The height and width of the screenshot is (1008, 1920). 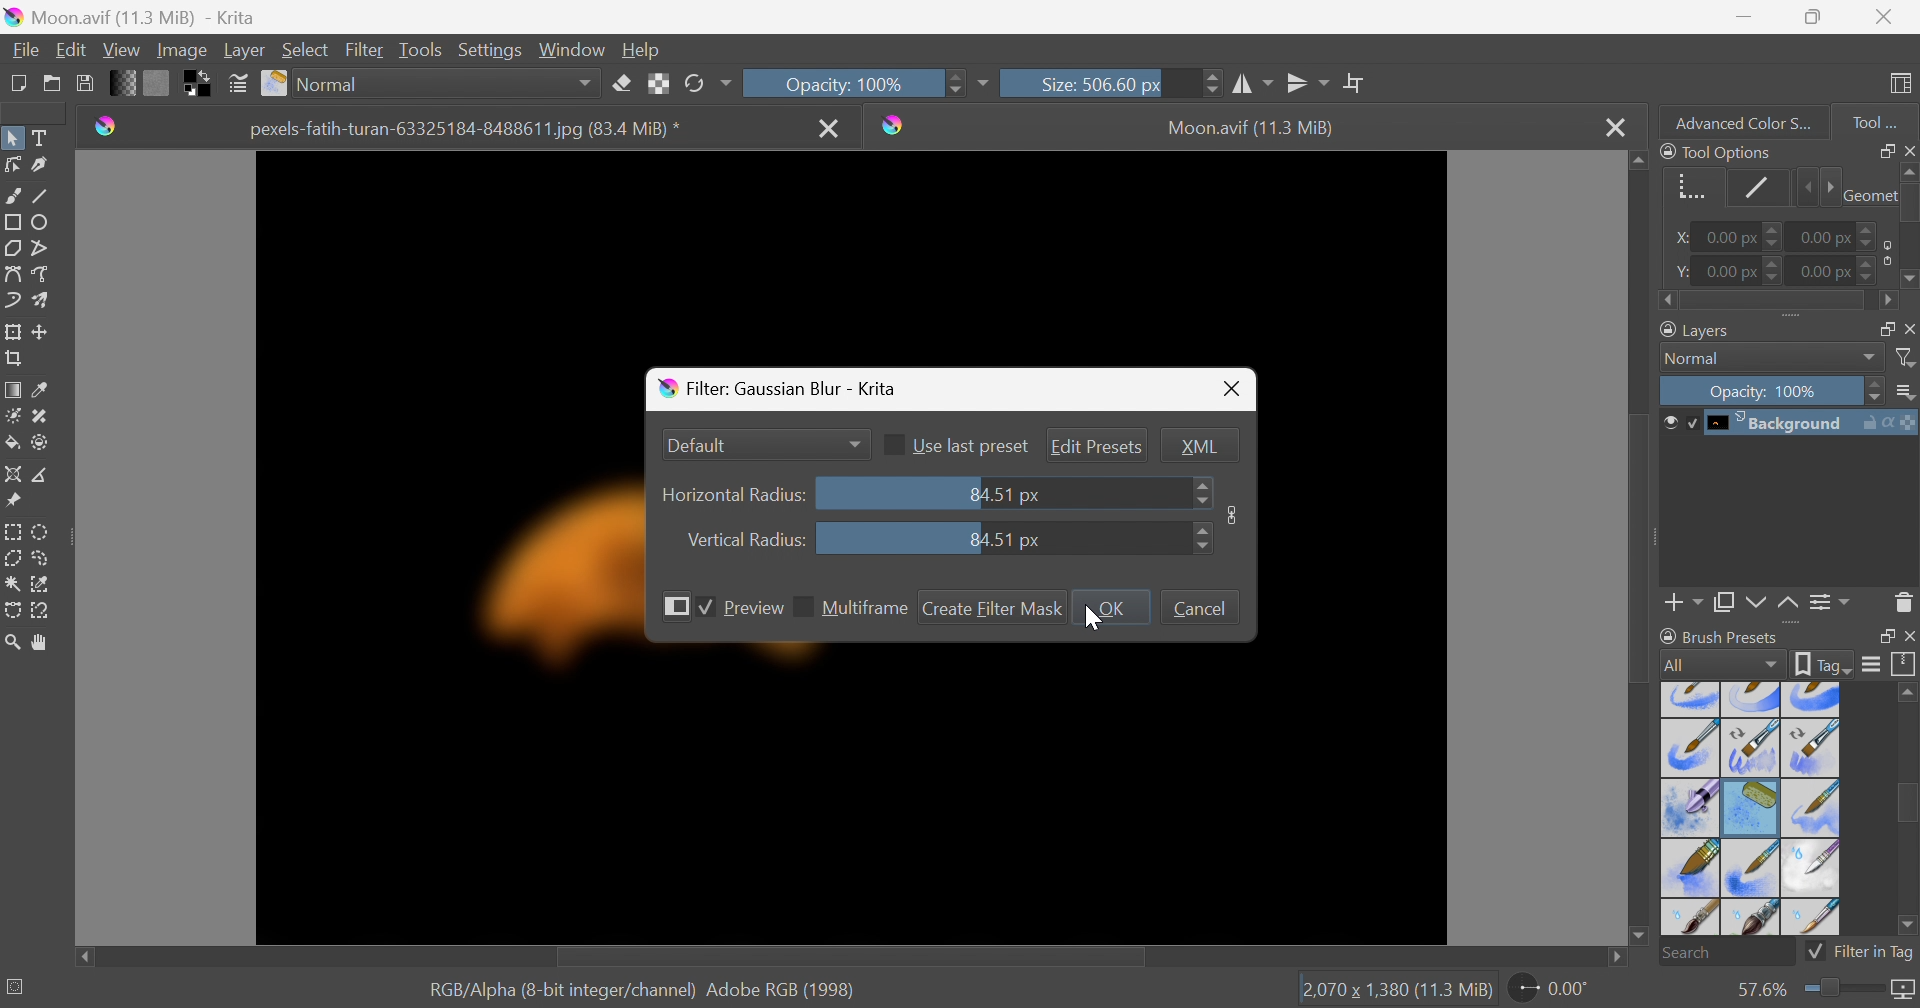 What do you see at coordinates (1755, 604) in the screenshot?
I see `Move layer or mask down` at bounding box center [1755, 604].